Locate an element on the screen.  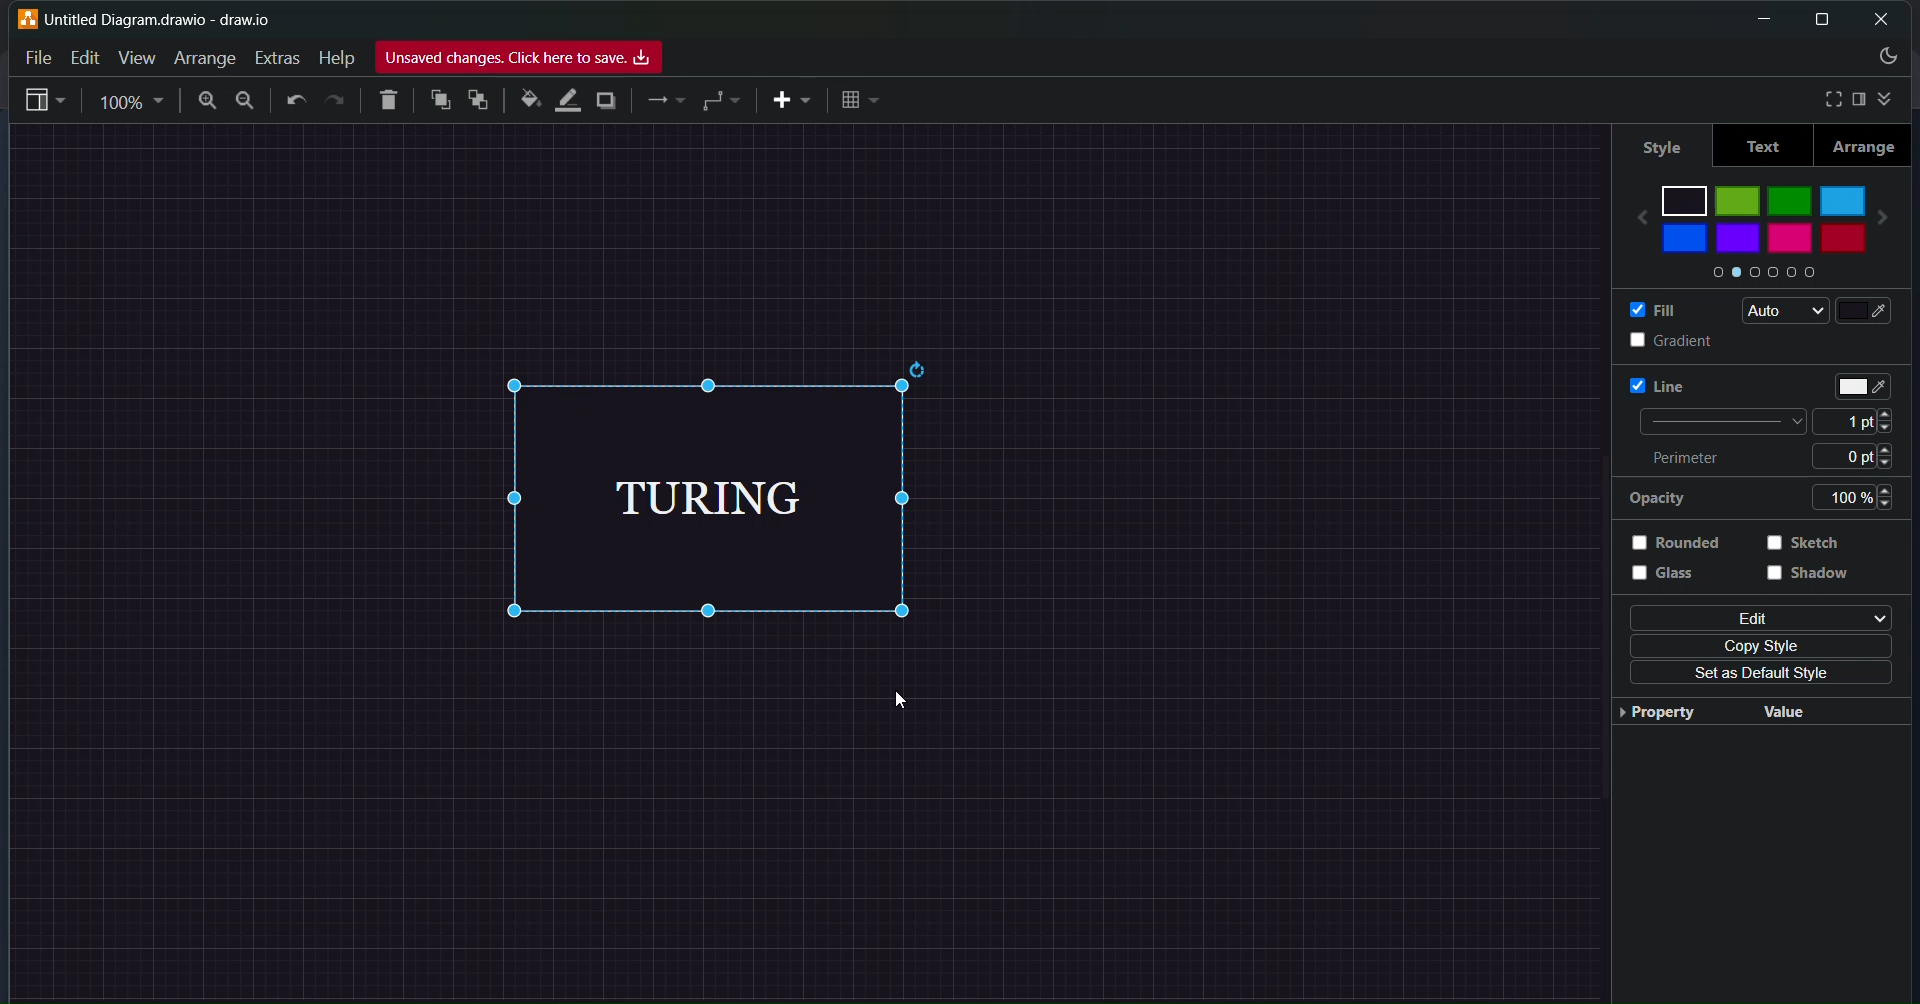
to front is located at coordinates (439, 99).